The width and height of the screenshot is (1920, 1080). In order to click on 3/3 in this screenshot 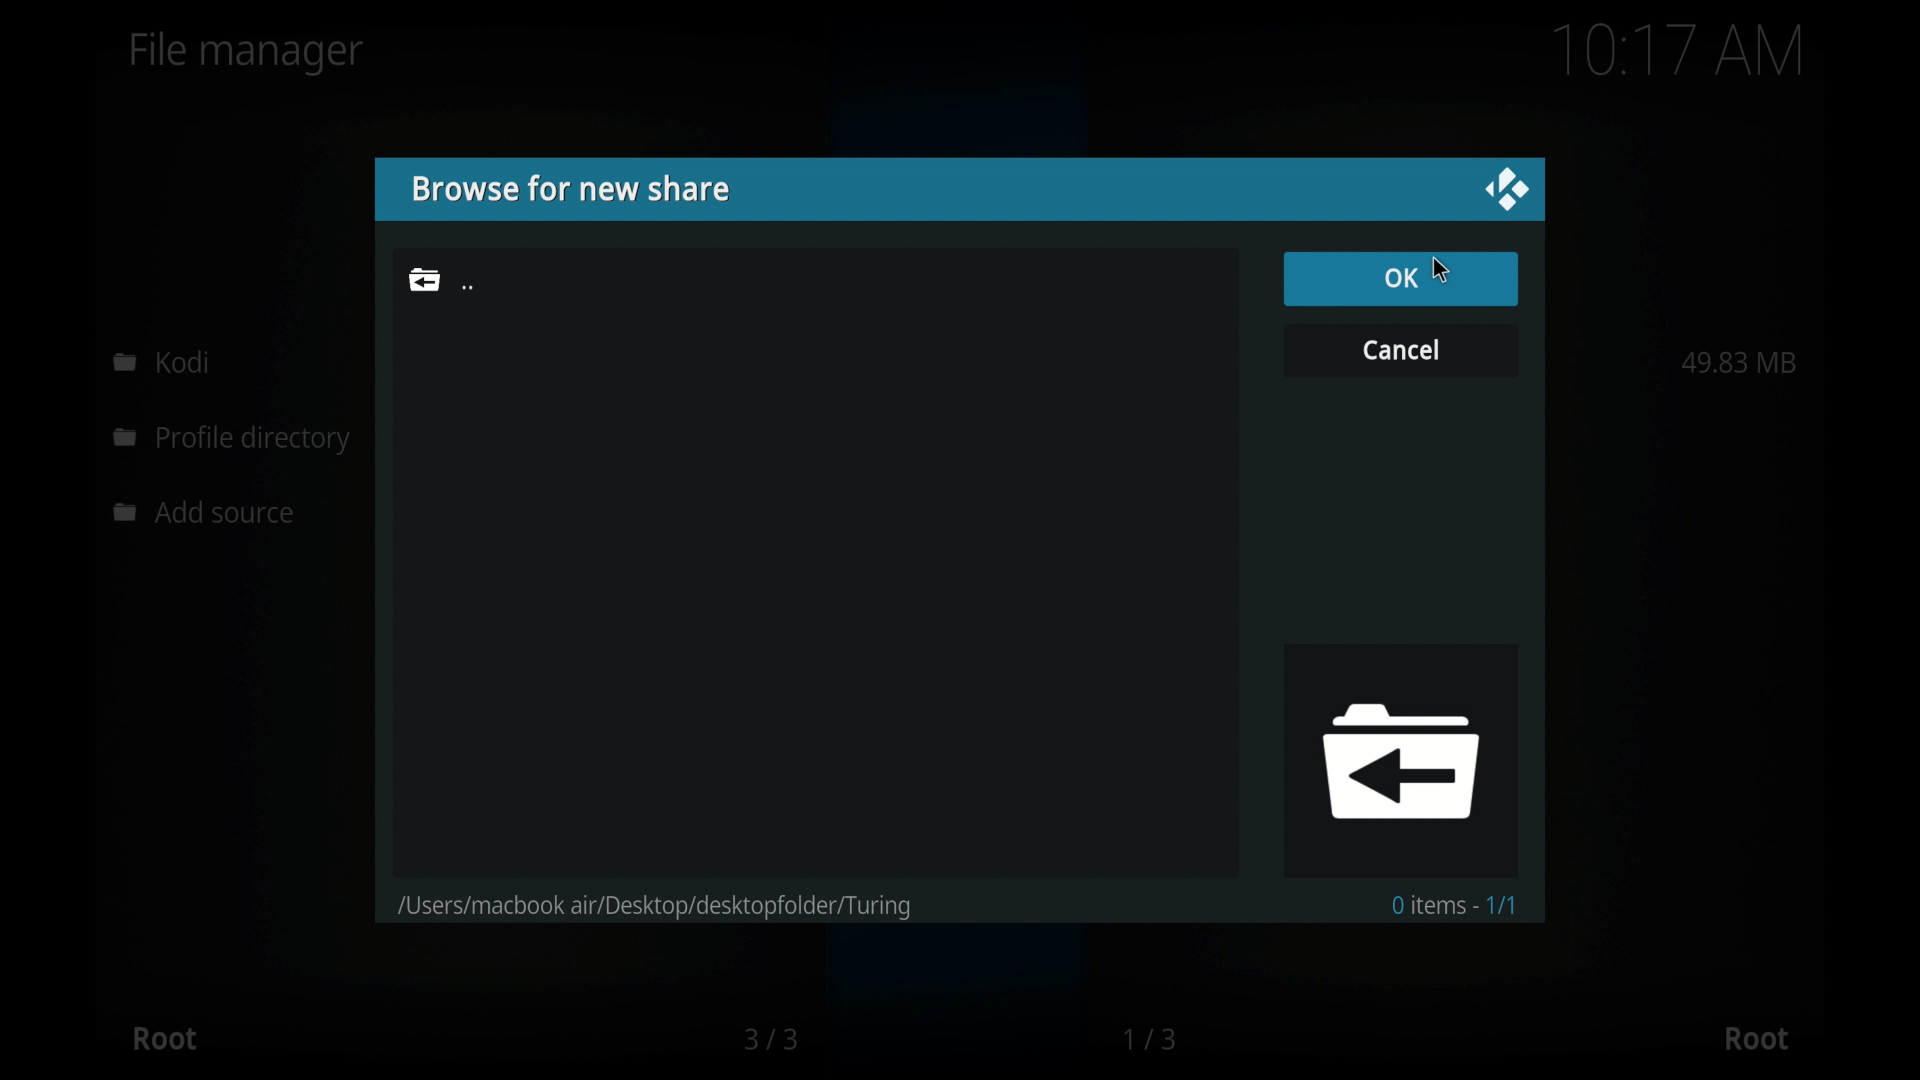, I will do `click(769, 1039)`.